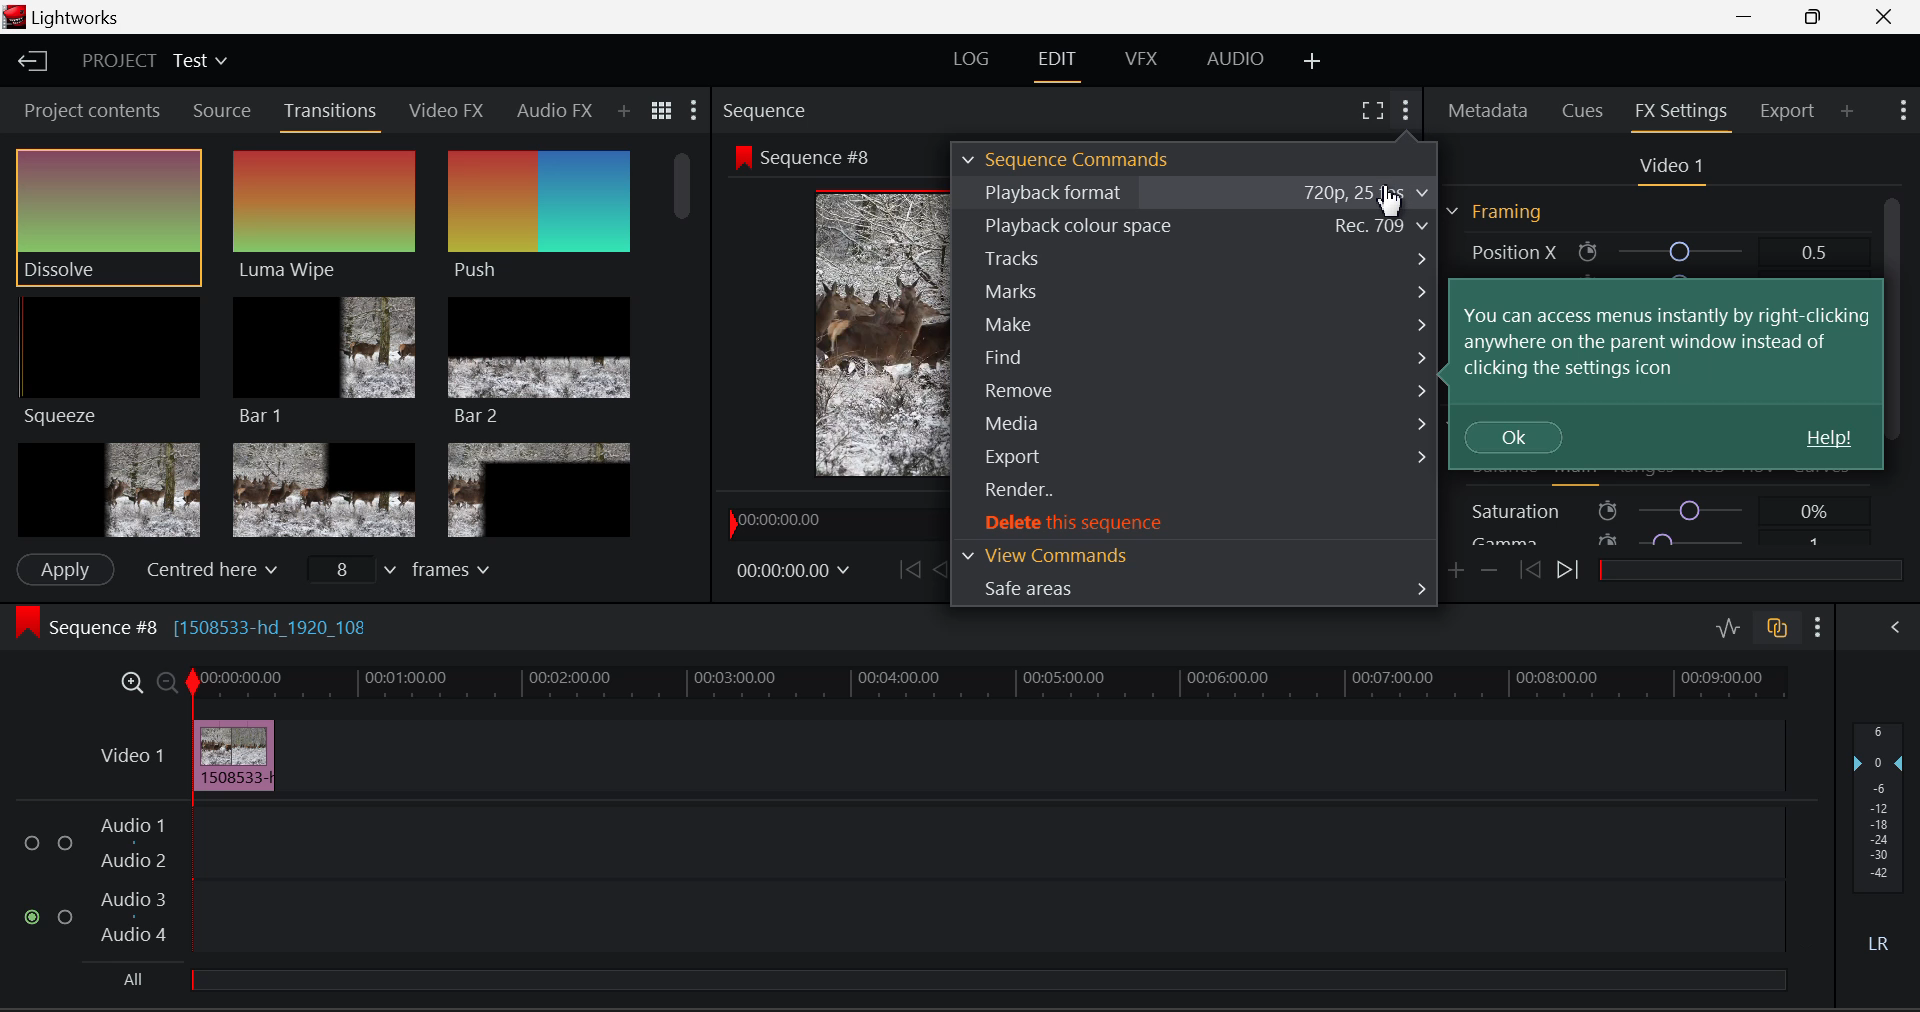 Image resolution: width=1920 pixels, height=1012 pixels. What do you see at coordinates (1194, 325) in the screenshot?
I see `Make` at bounding box center [1194, 325].